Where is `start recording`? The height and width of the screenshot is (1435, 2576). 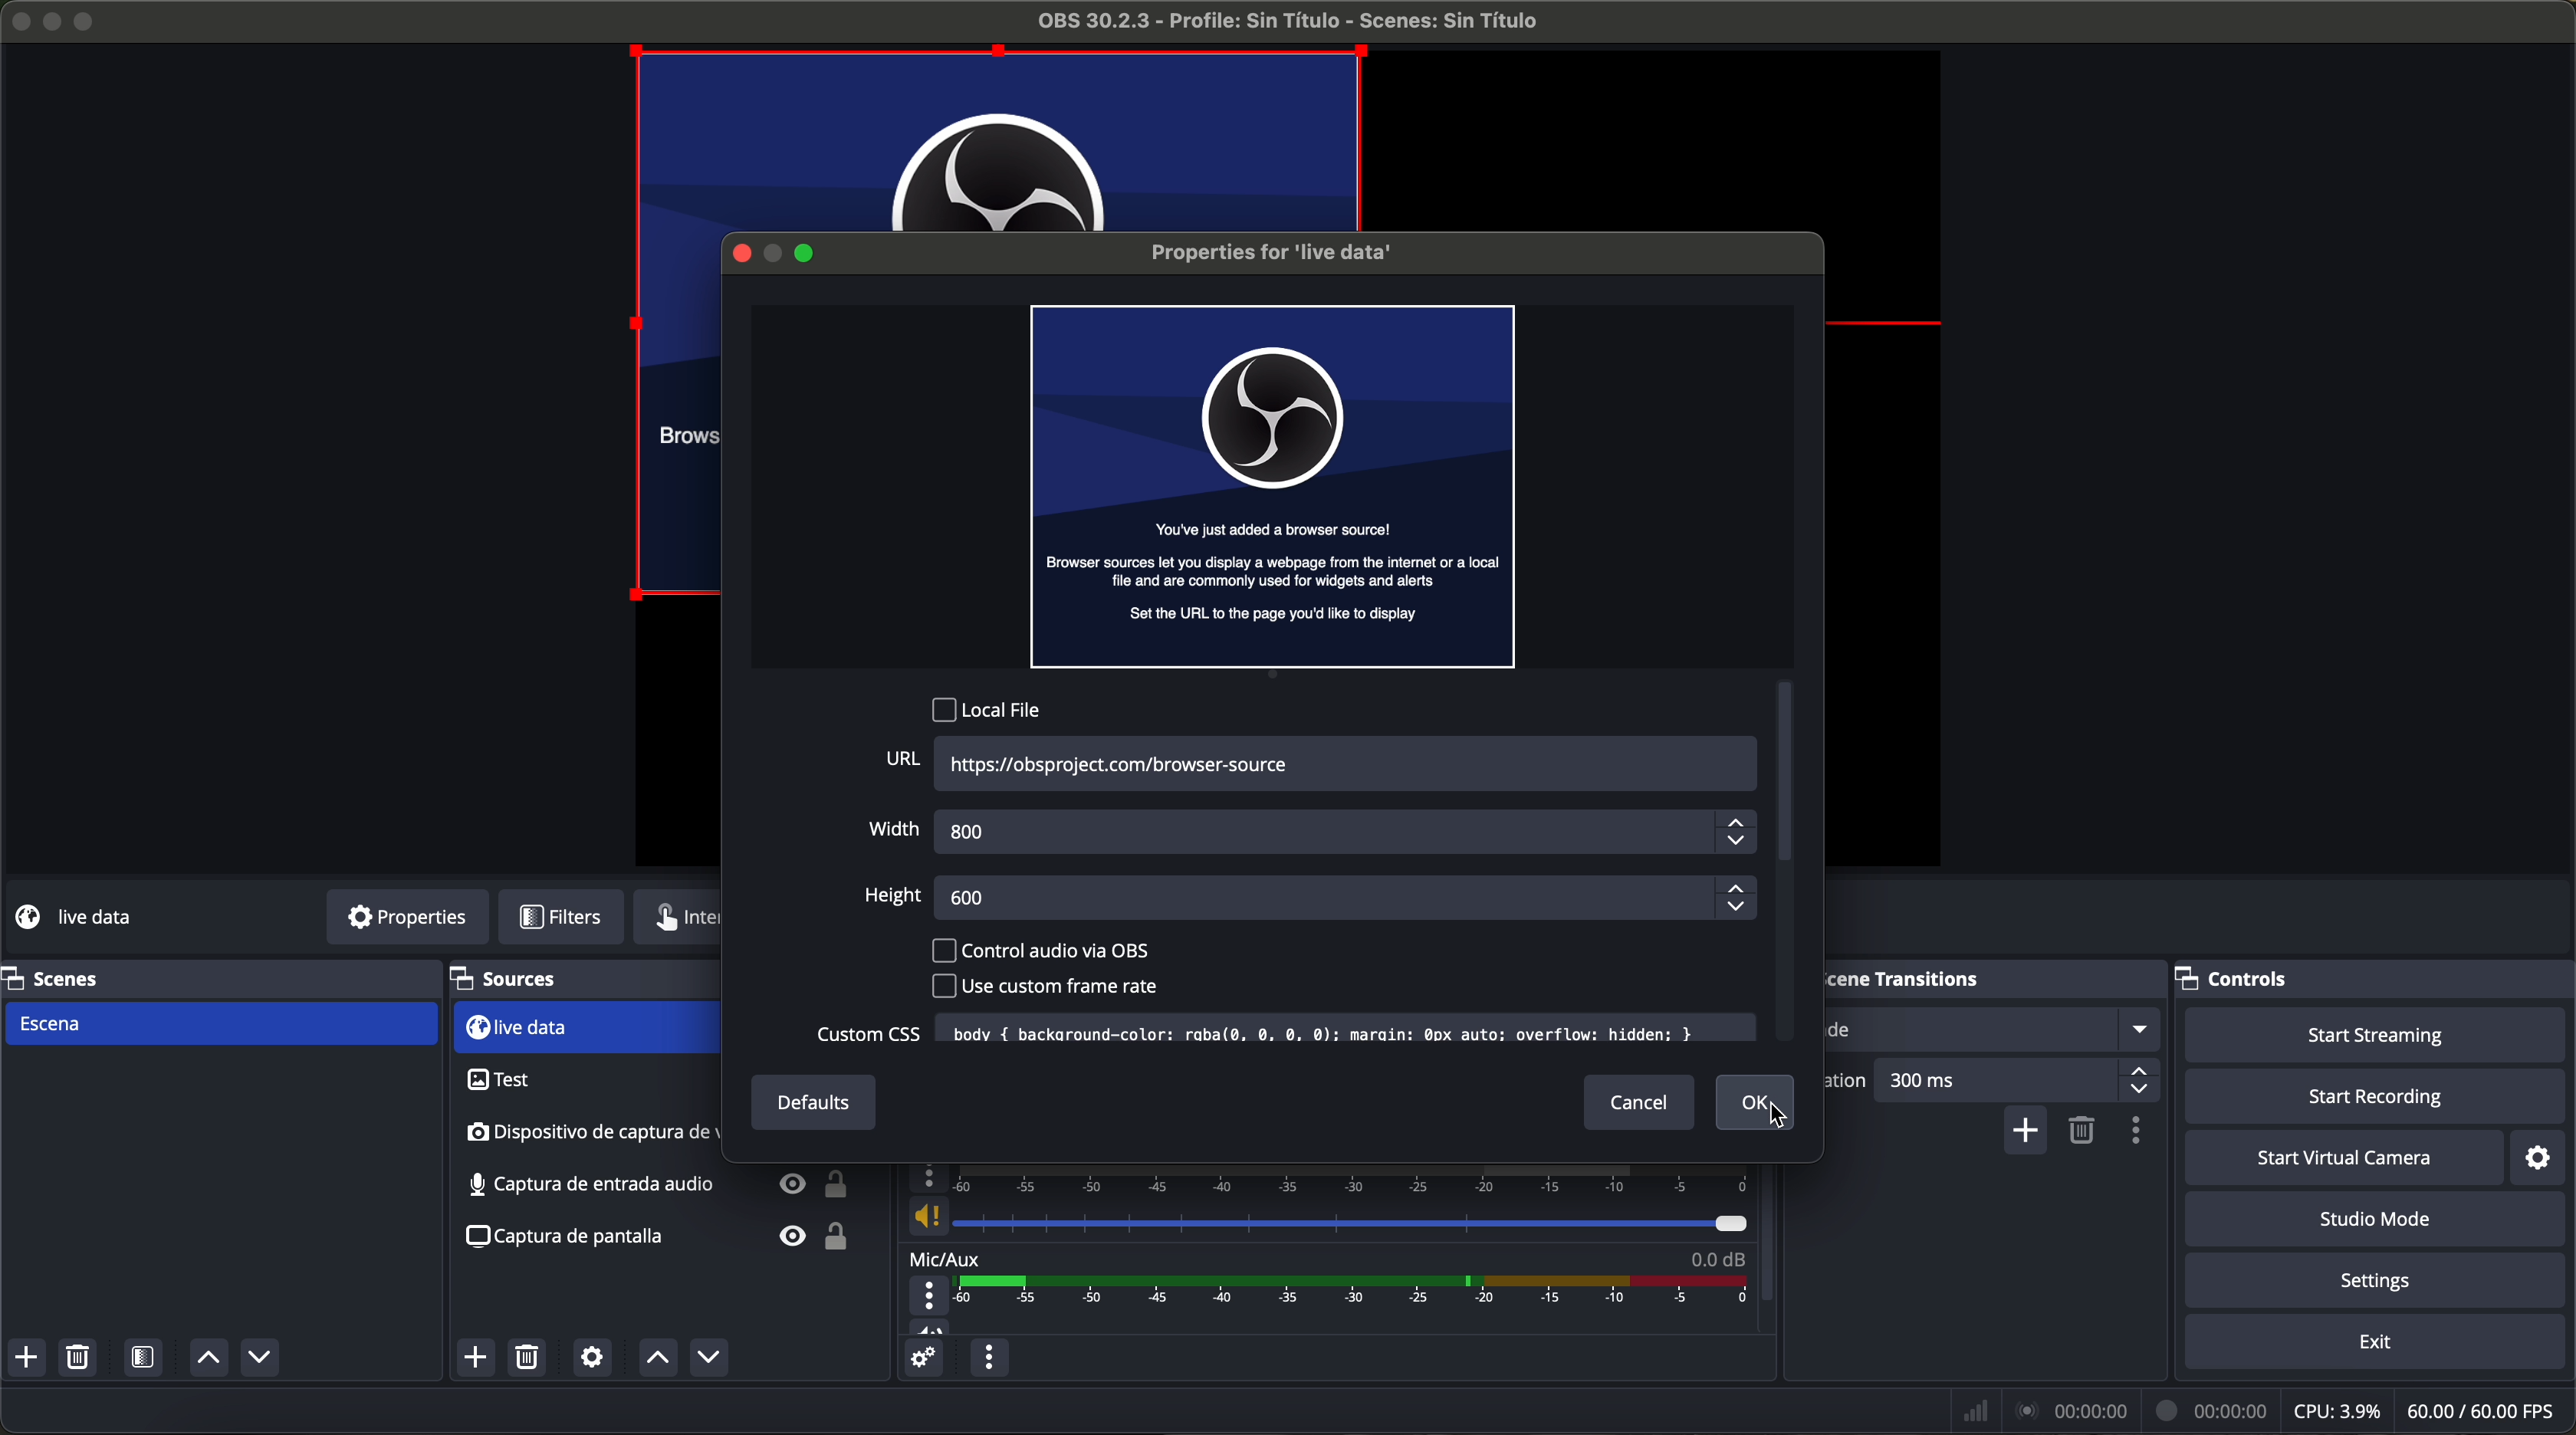
start recording is located at coordinates (2376, 1099).